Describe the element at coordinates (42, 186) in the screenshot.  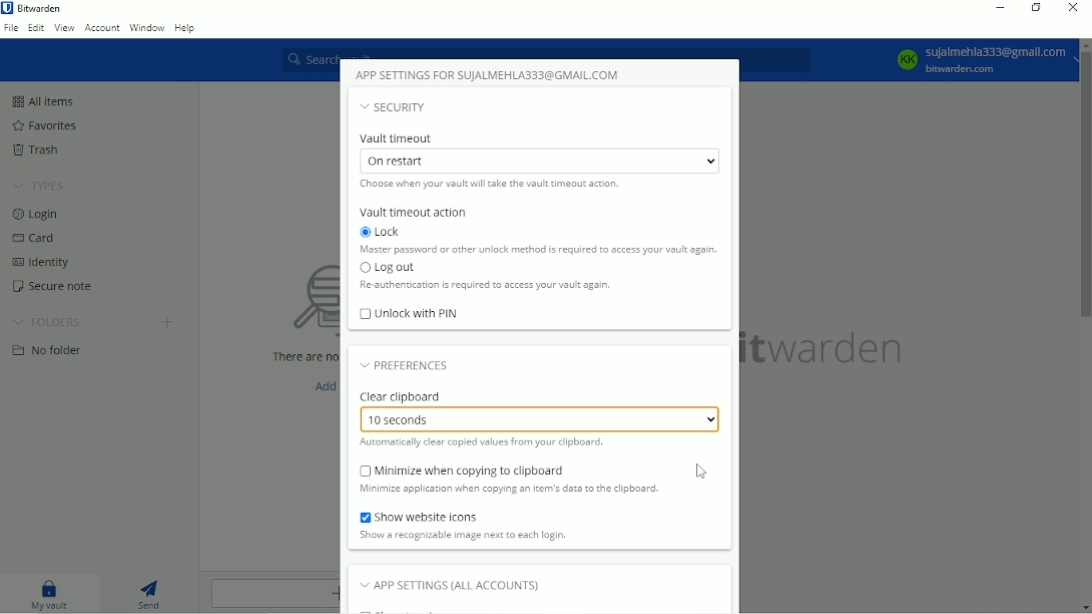
I see `Types` at that location.